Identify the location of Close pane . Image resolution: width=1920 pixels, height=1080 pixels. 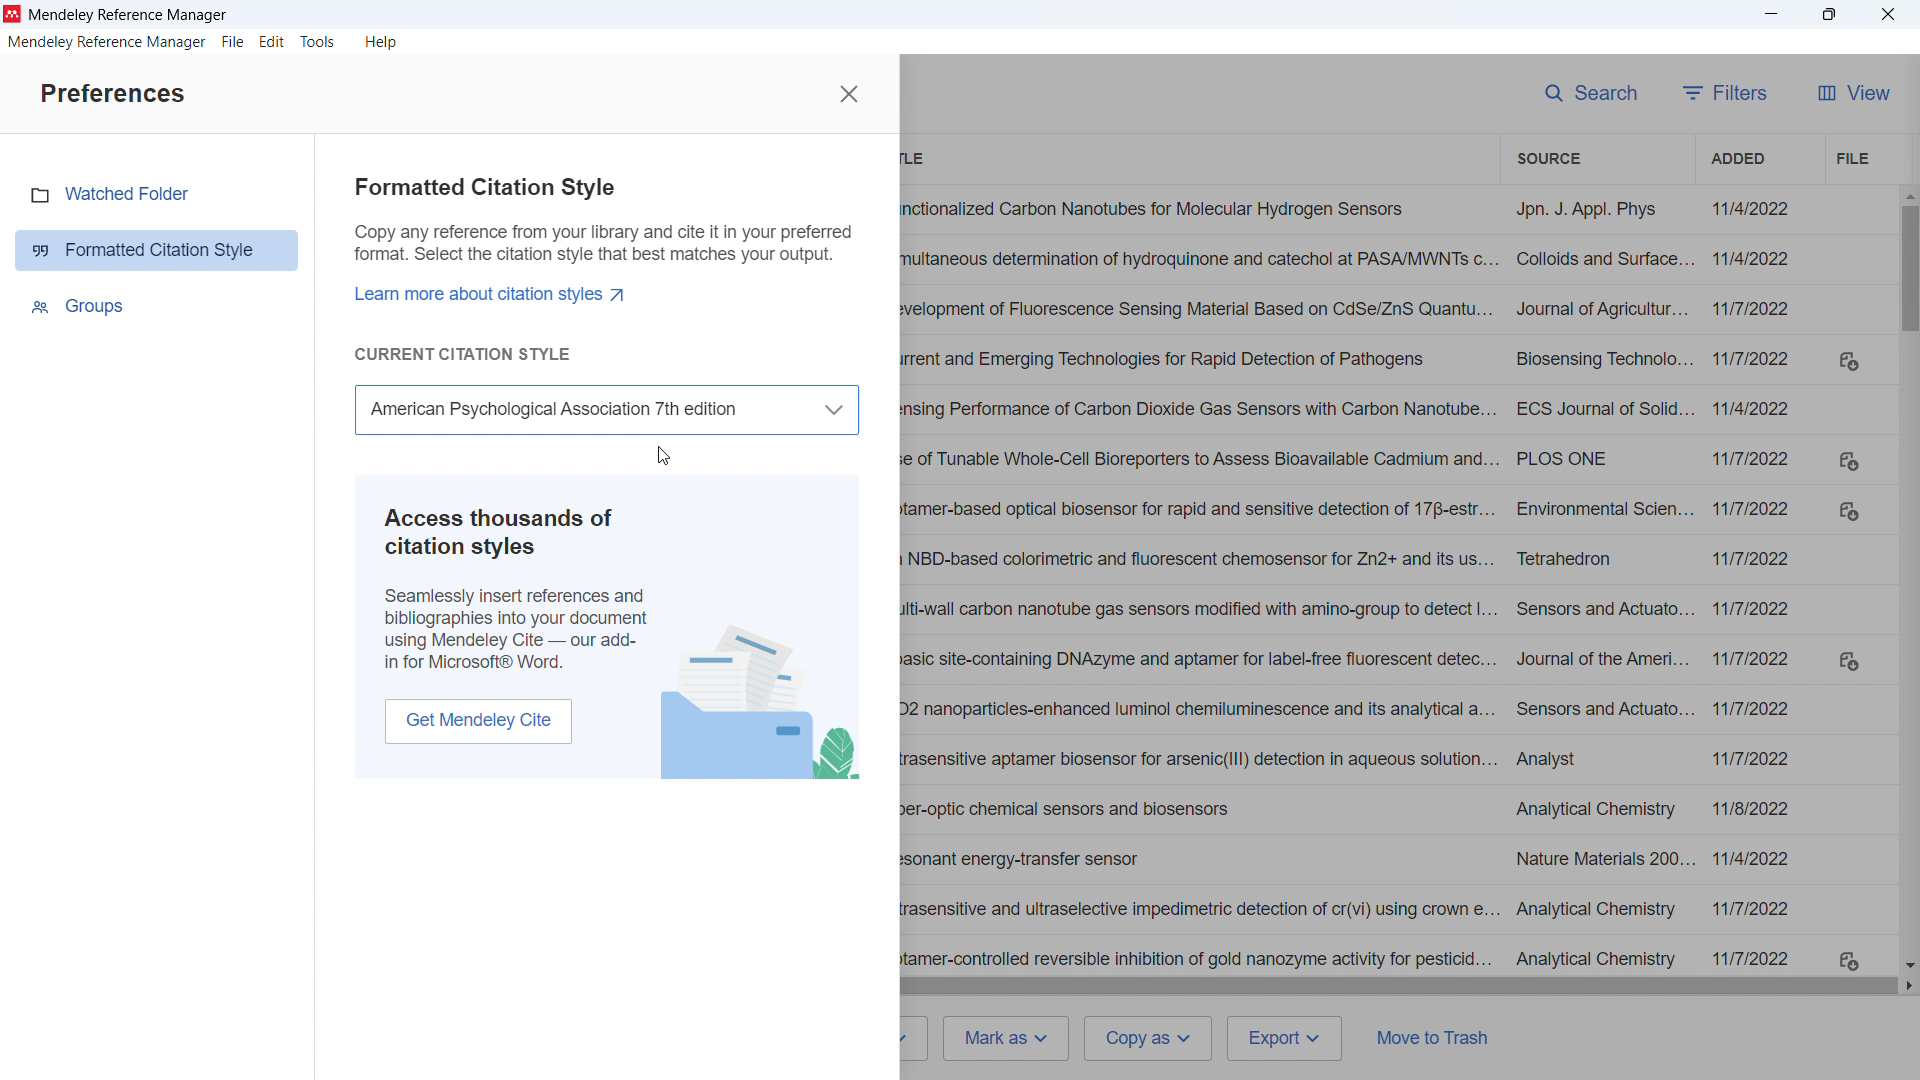
(848, 93).